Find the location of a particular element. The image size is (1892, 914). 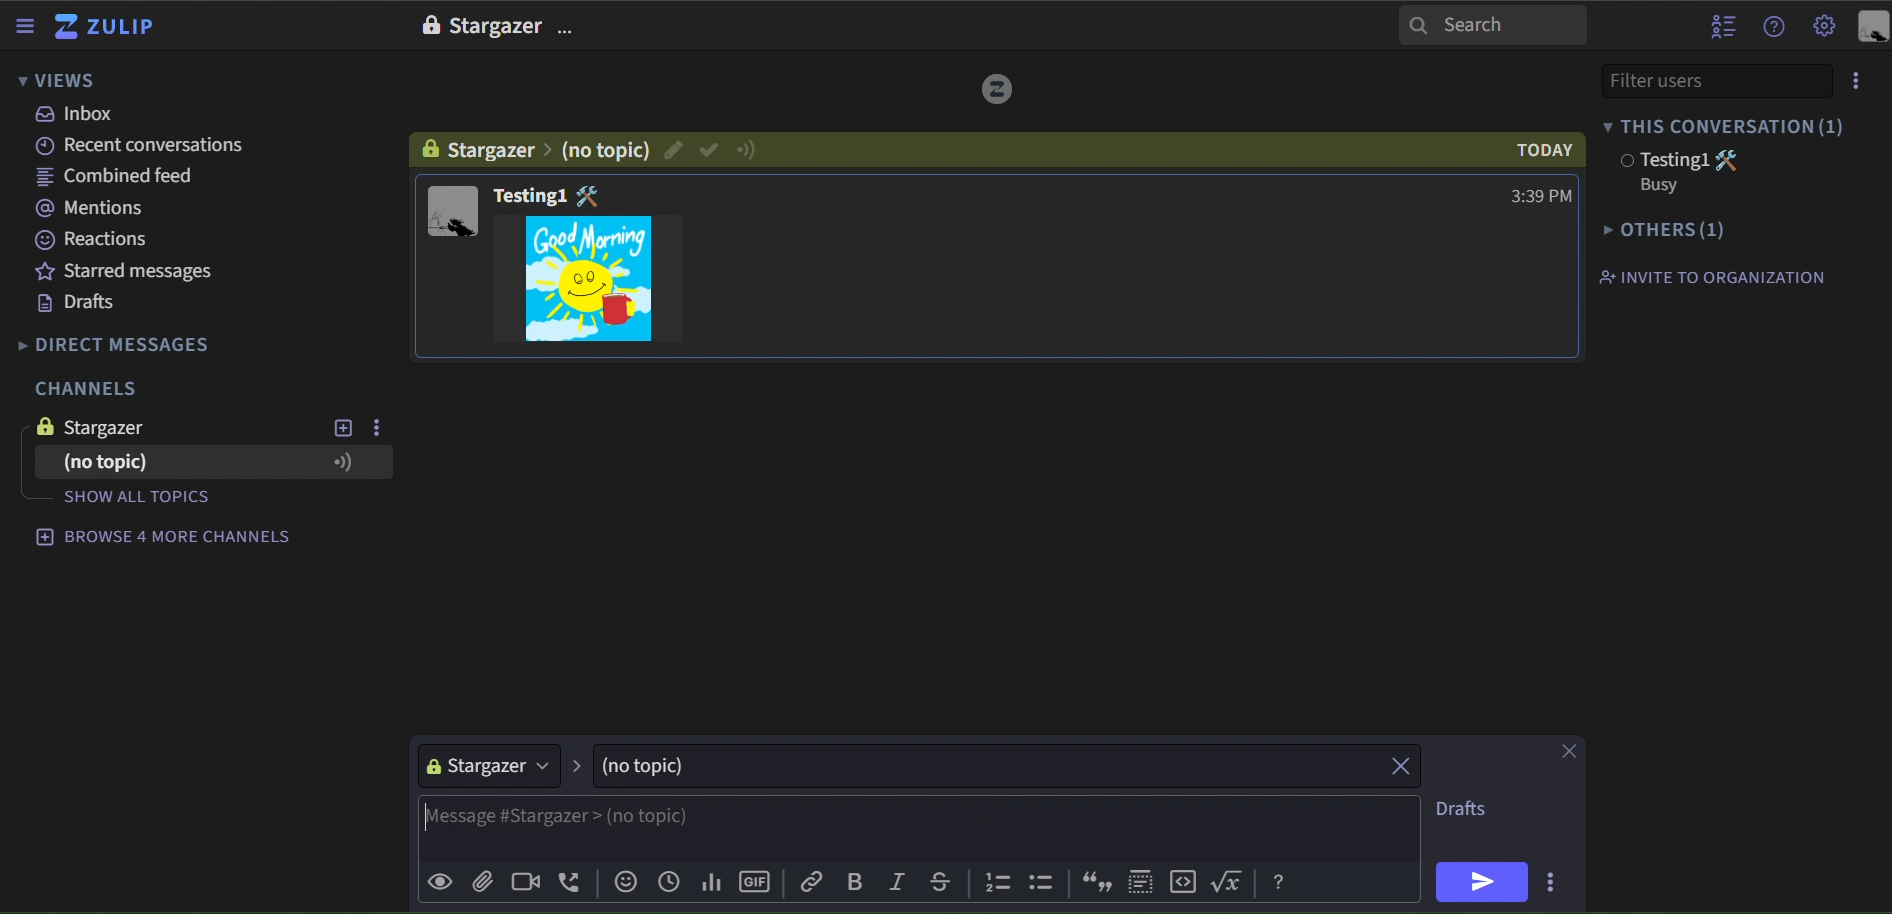

testing1 is located at coordinates (1658, 160).